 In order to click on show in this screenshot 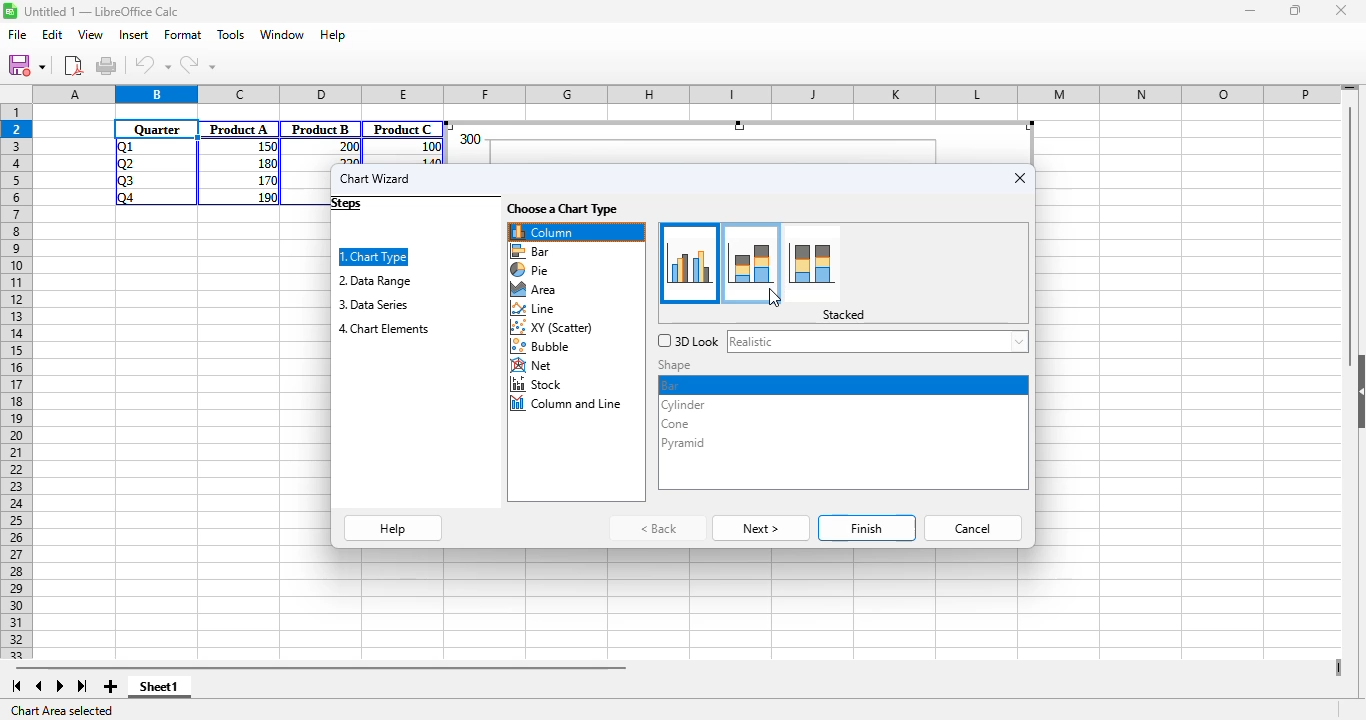, I will do `click(1357, 392)`.